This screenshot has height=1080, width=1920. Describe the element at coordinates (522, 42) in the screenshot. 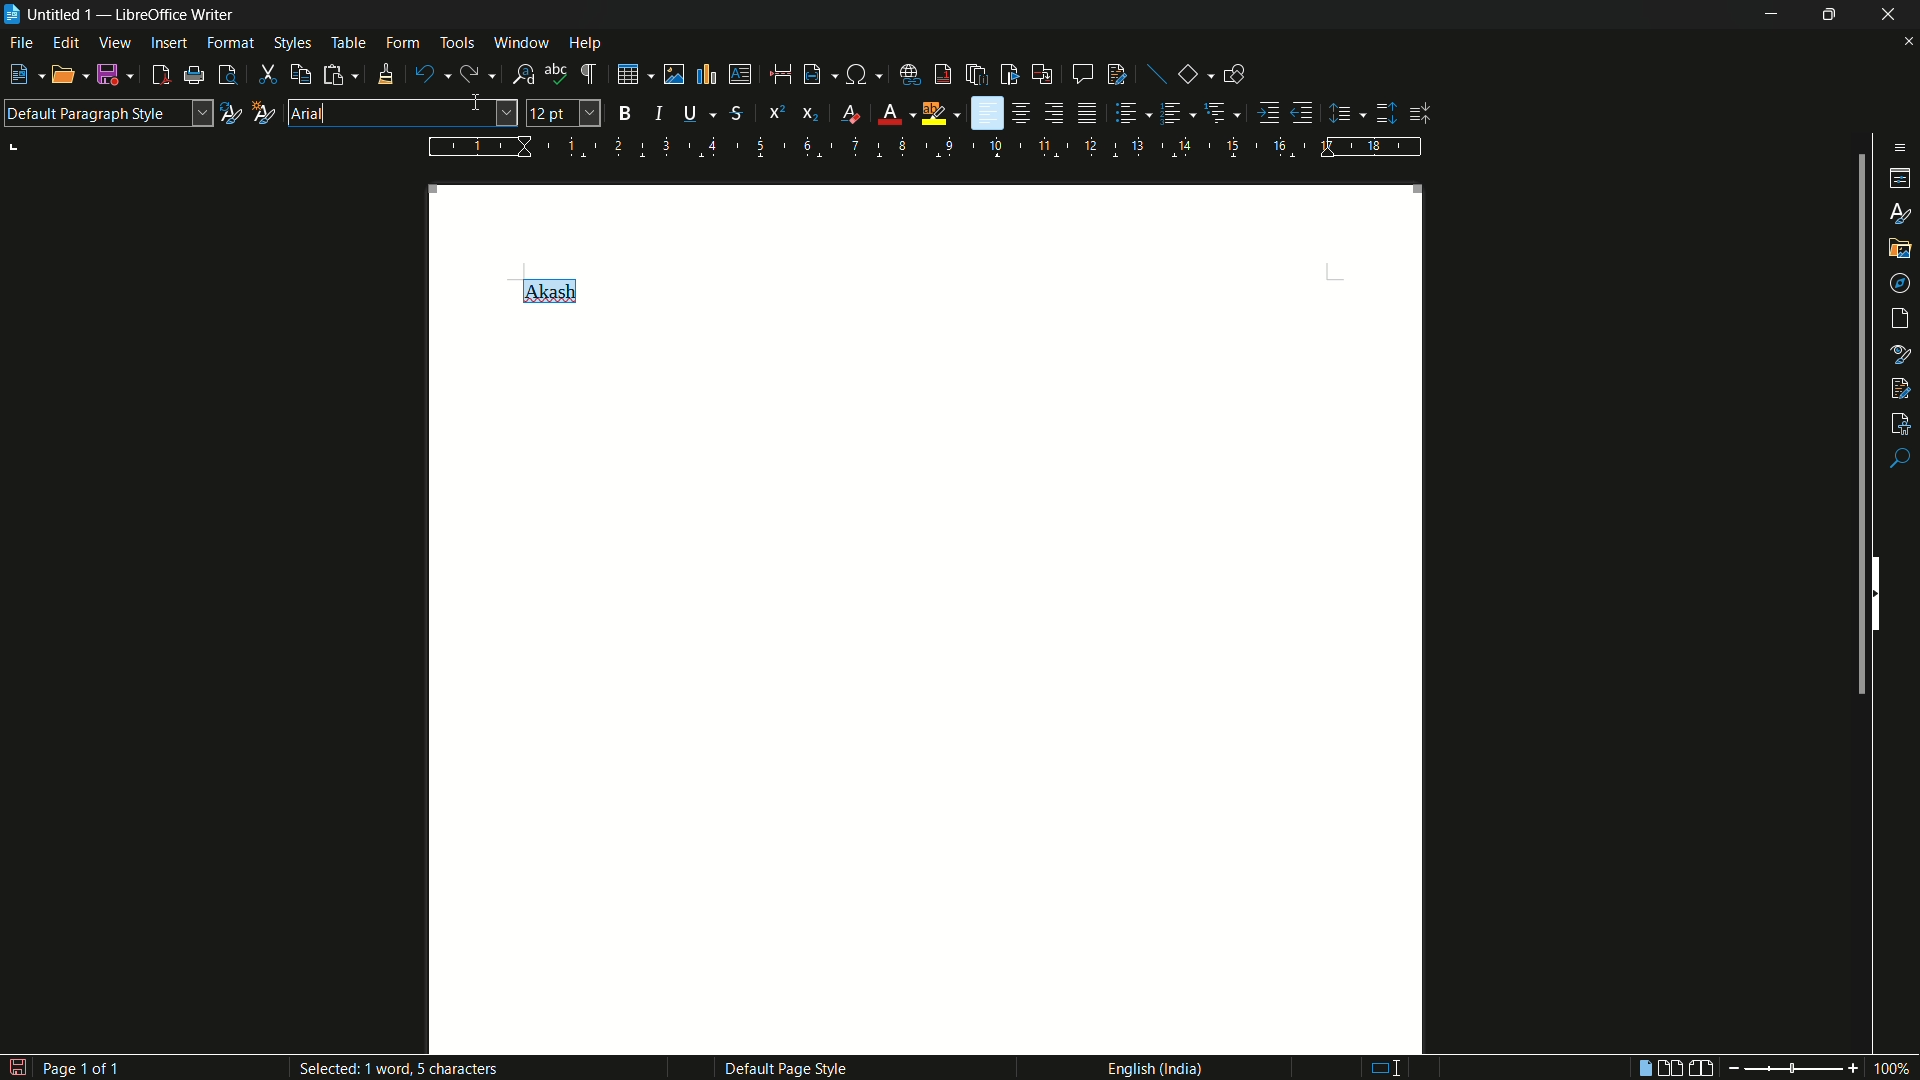

I see `window menu` at that location.